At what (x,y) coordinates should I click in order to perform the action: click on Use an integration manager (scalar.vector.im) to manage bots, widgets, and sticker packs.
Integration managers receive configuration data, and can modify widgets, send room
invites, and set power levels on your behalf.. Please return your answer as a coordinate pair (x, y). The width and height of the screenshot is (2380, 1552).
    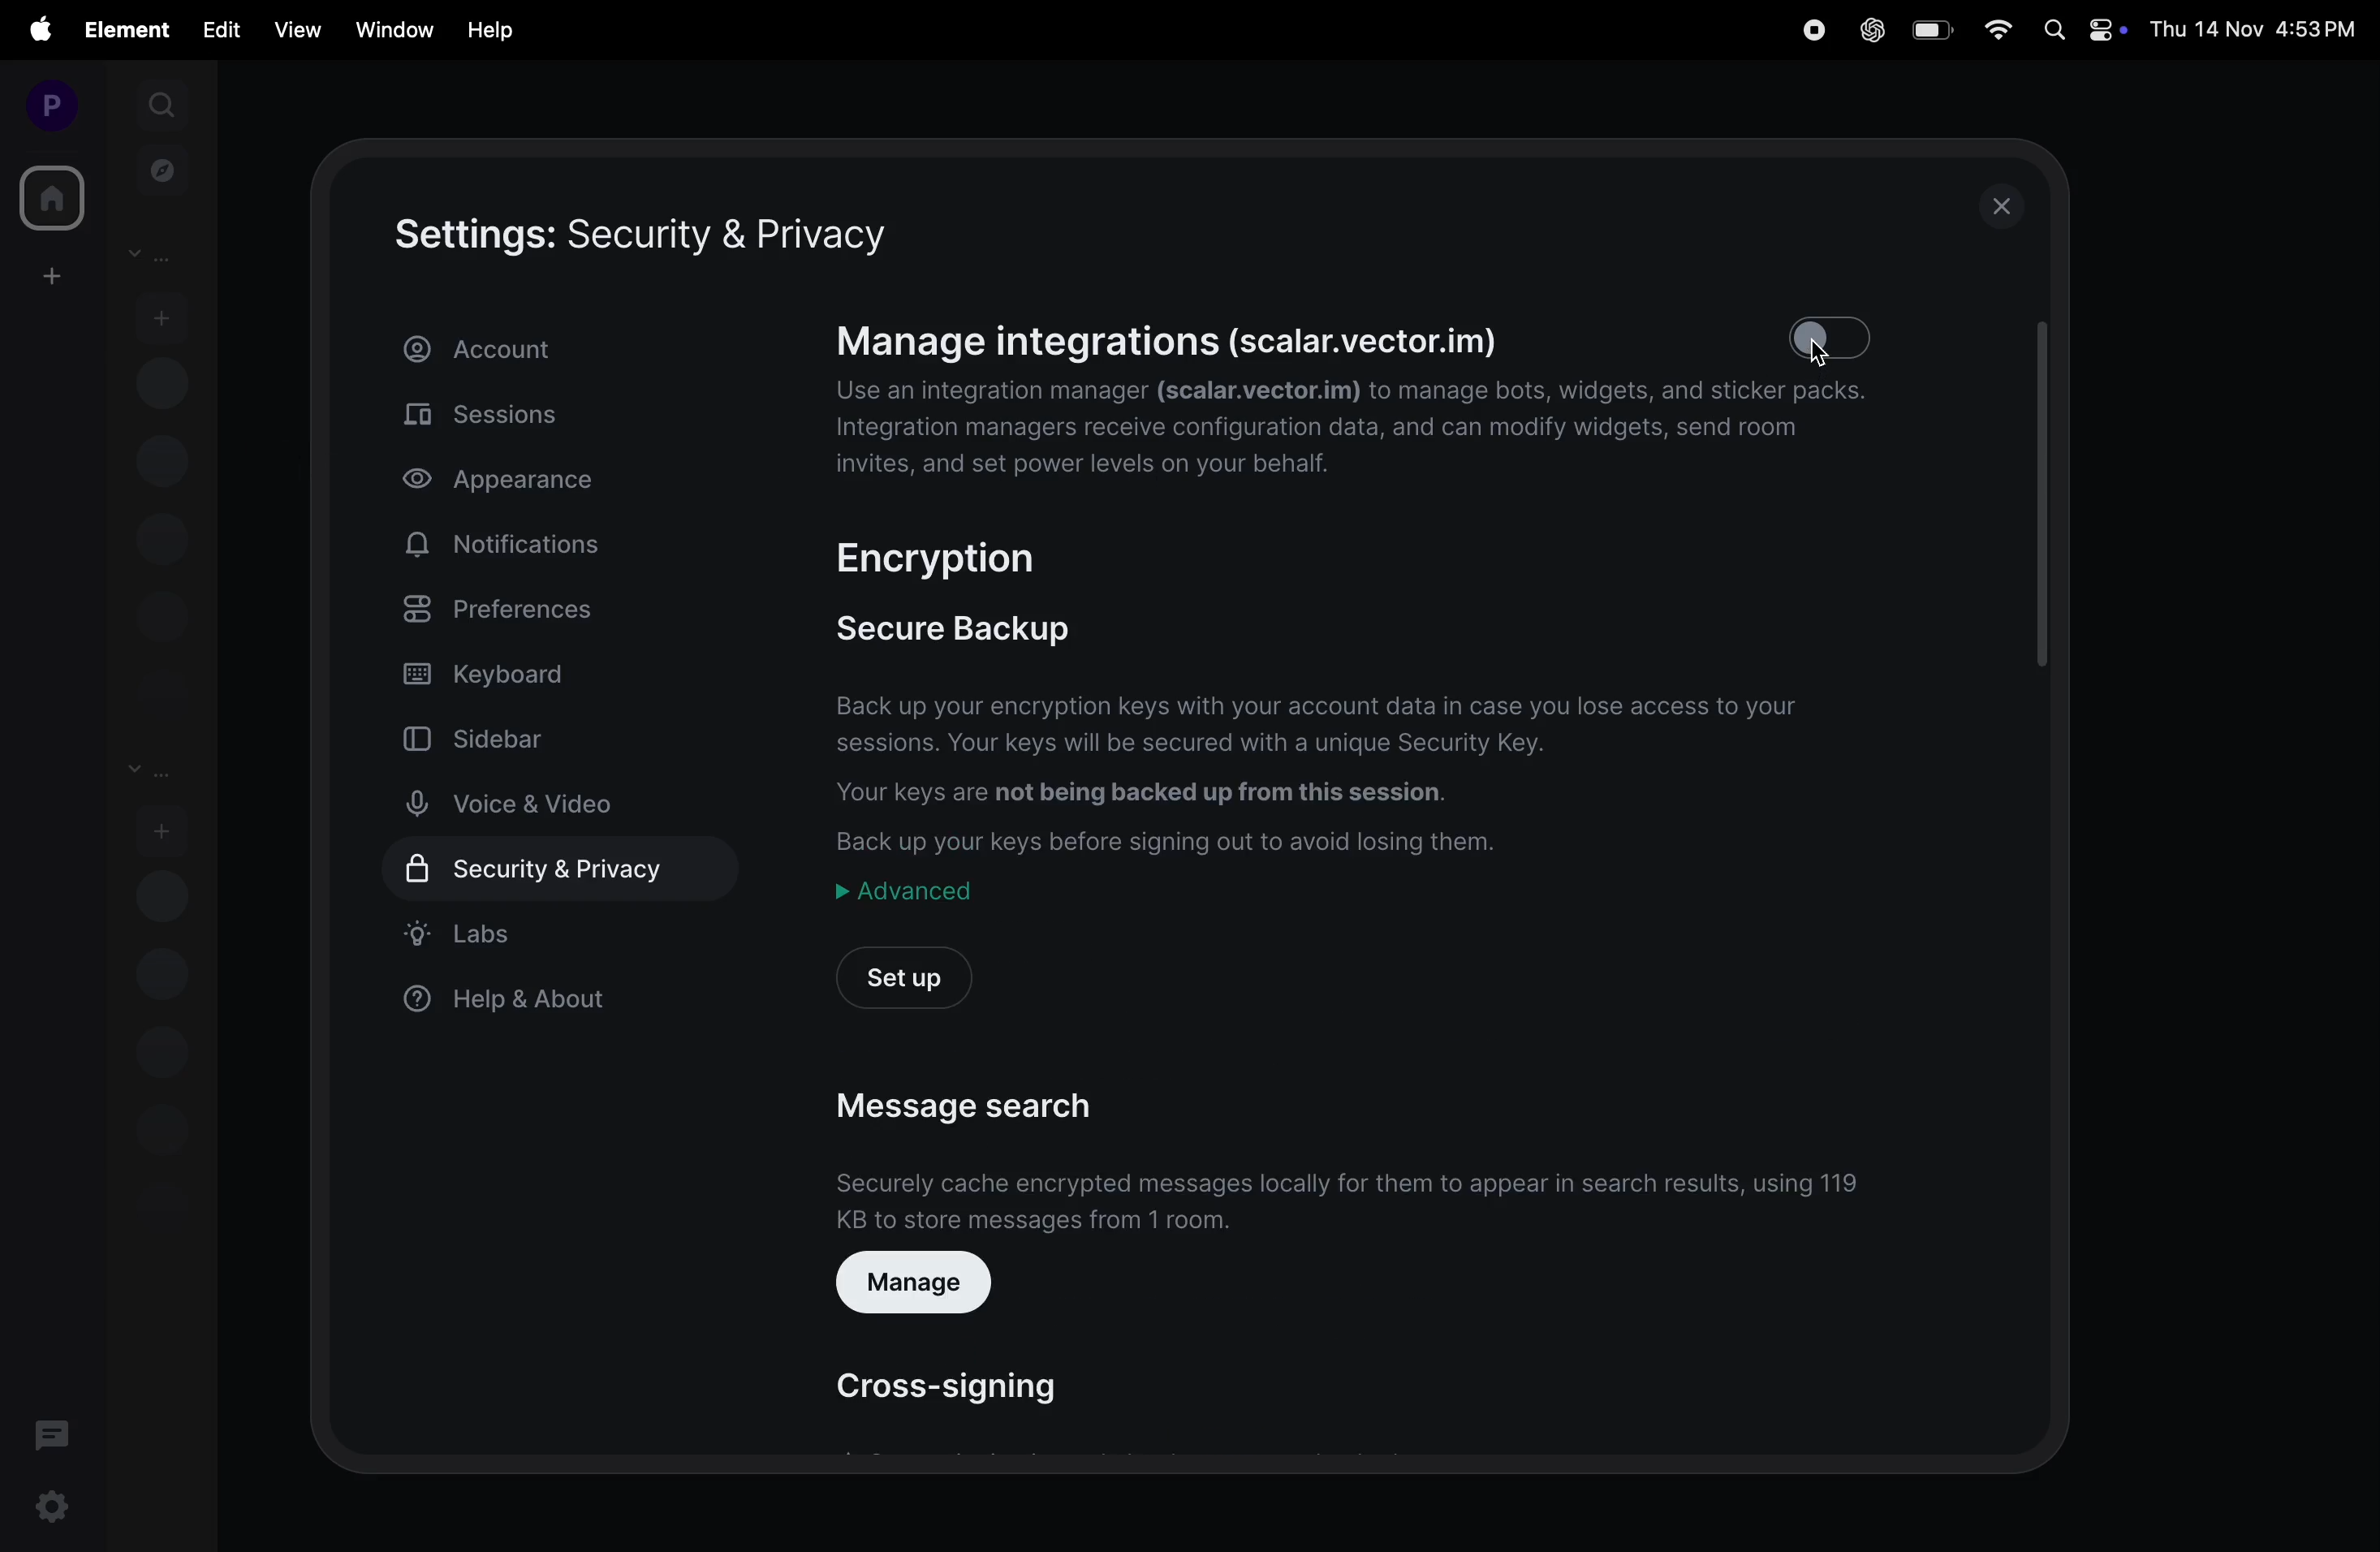
    Looking at the image, I should click on (1349, 440).